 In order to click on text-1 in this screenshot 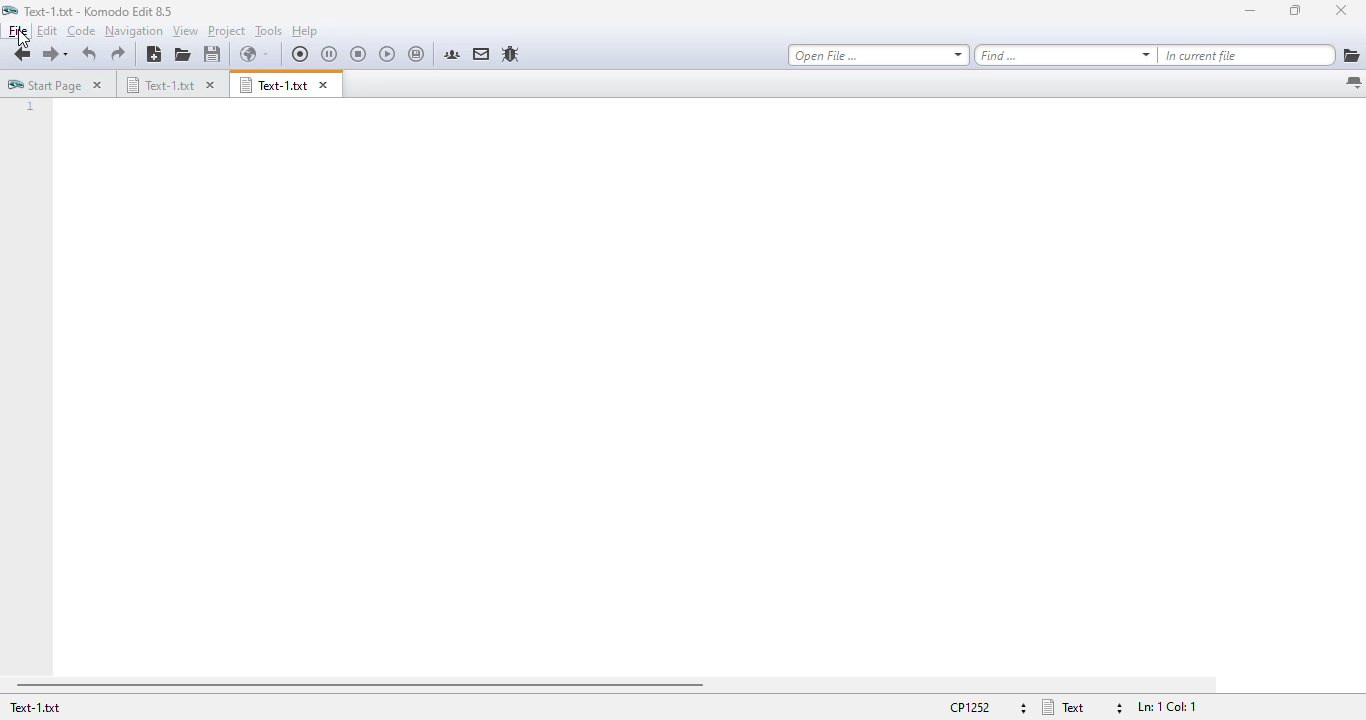, I will do `click(273, 84)`.